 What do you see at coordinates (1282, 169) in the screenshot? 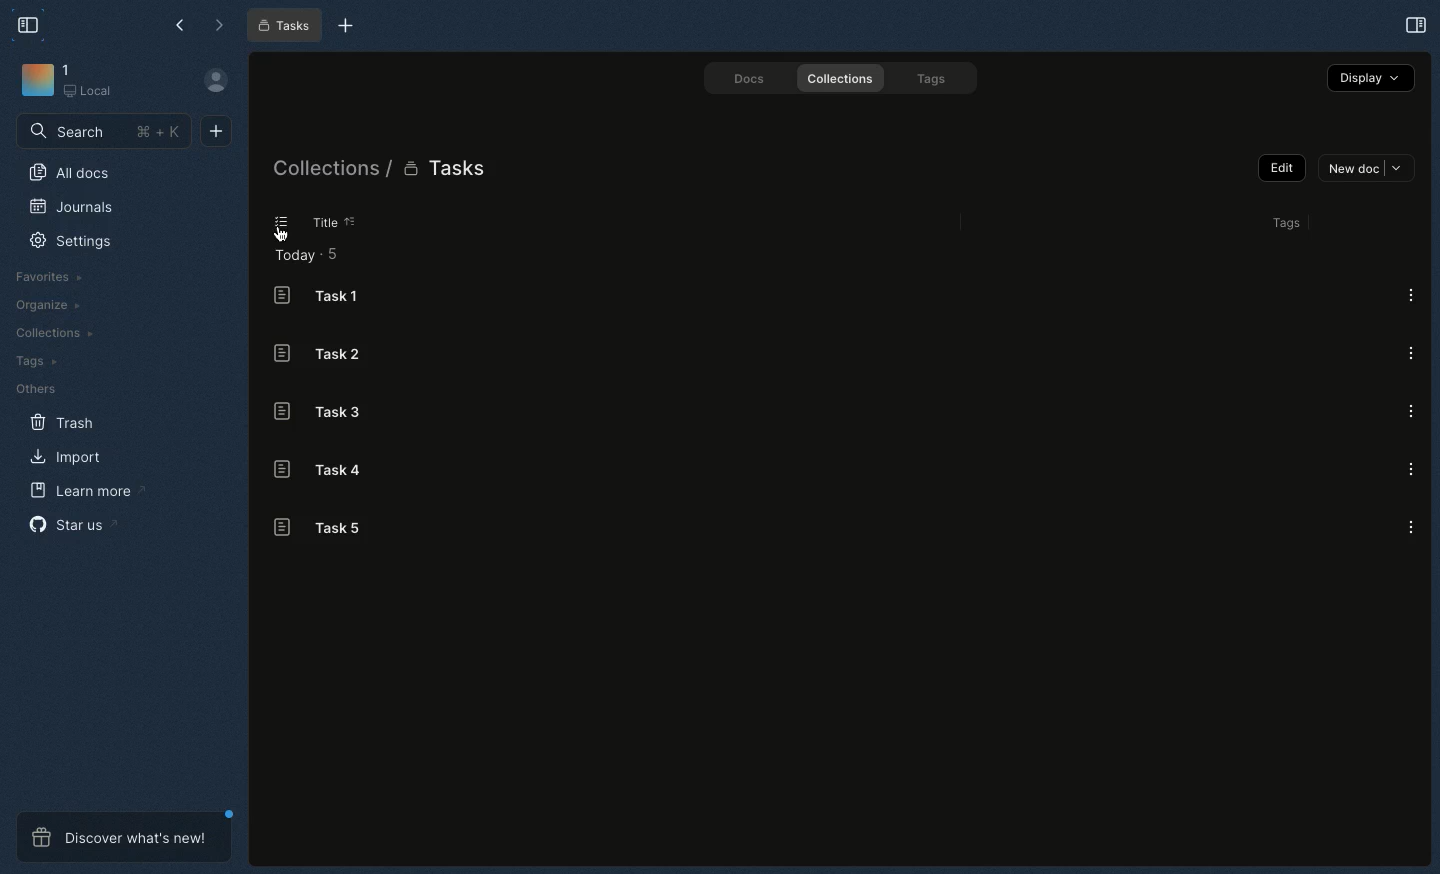
I see `Edit` at bounding box center [1282, 169].